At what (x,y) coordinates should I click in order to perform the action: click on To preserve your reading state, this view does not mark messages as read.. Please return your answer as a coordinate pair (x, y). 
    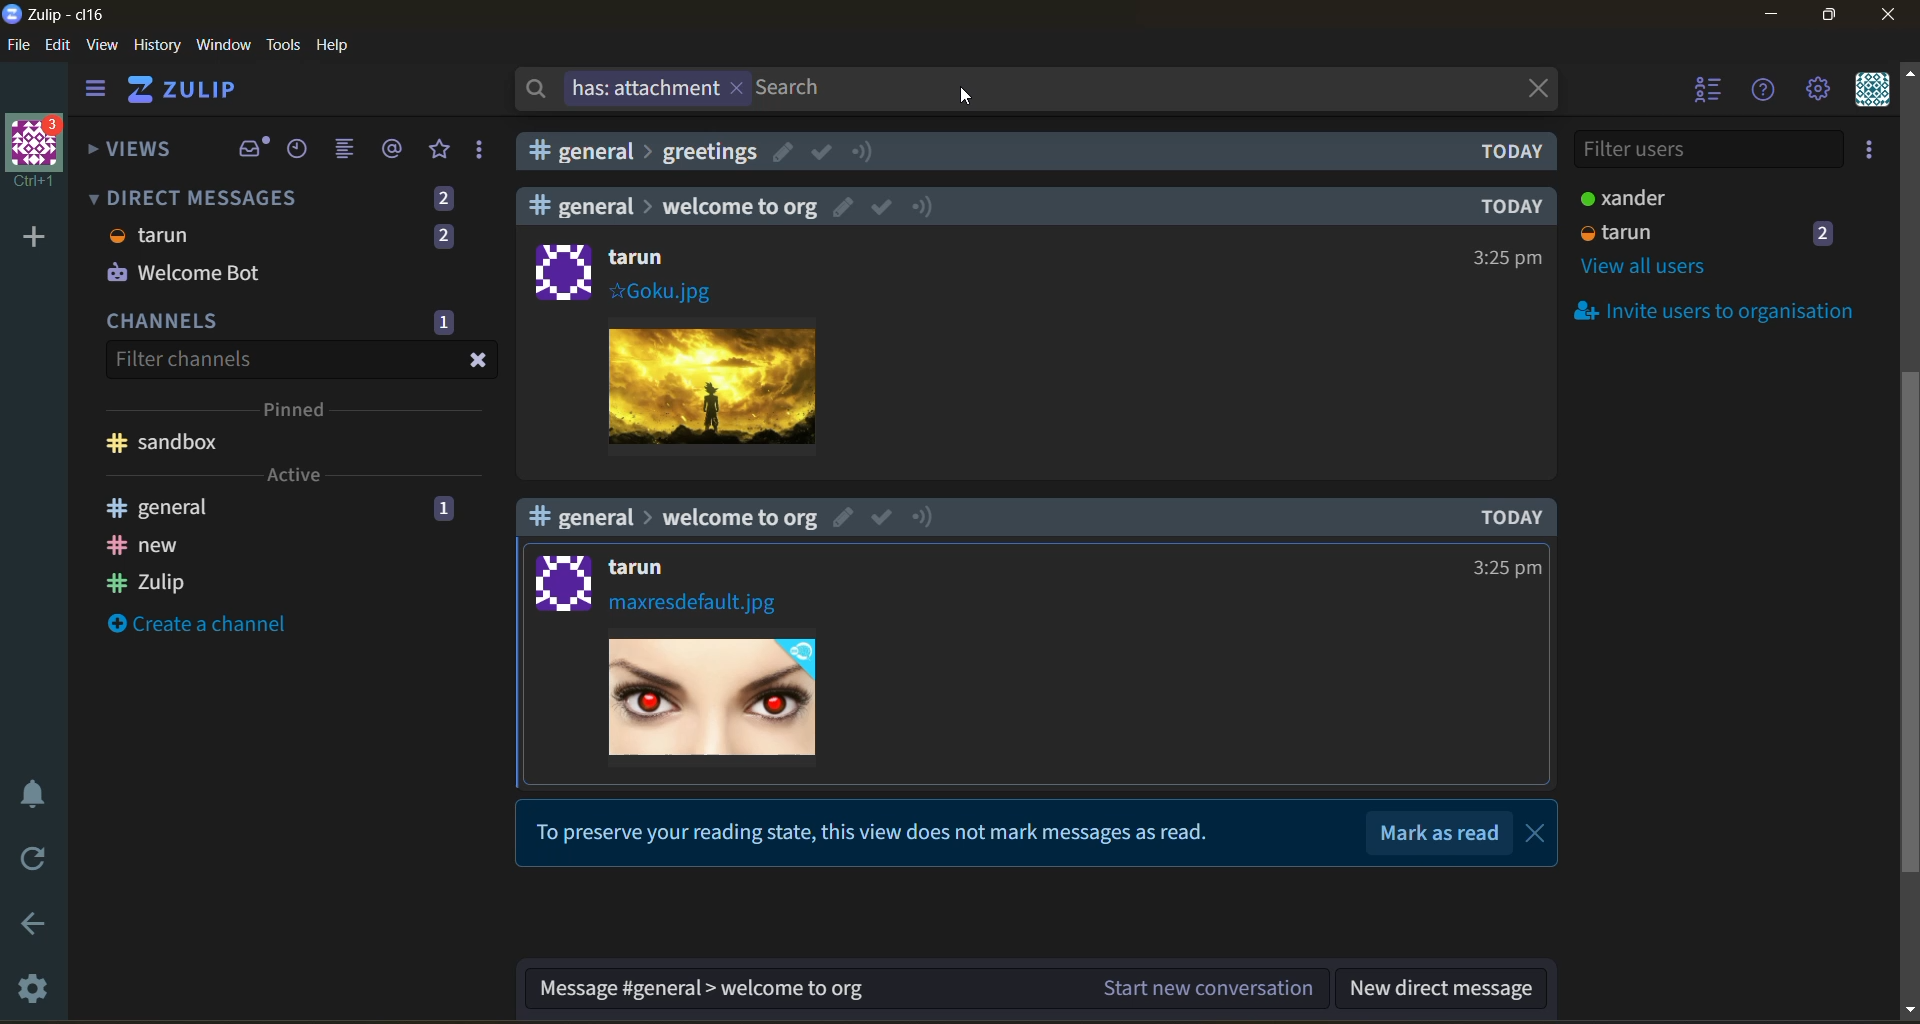
    Looking at the image, I should click on (879, 835).